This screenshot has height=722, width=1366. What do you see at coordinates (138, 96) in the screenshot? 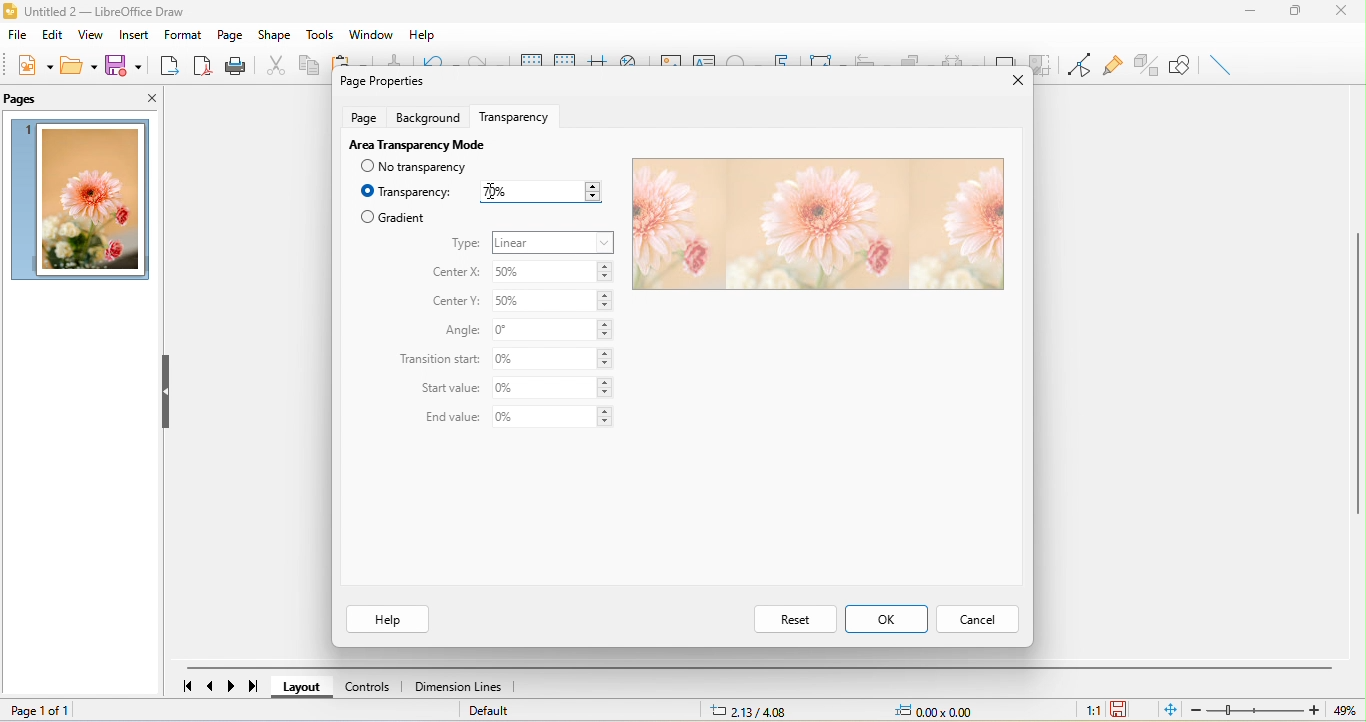
I see `close` at bounding box center [138, 96].